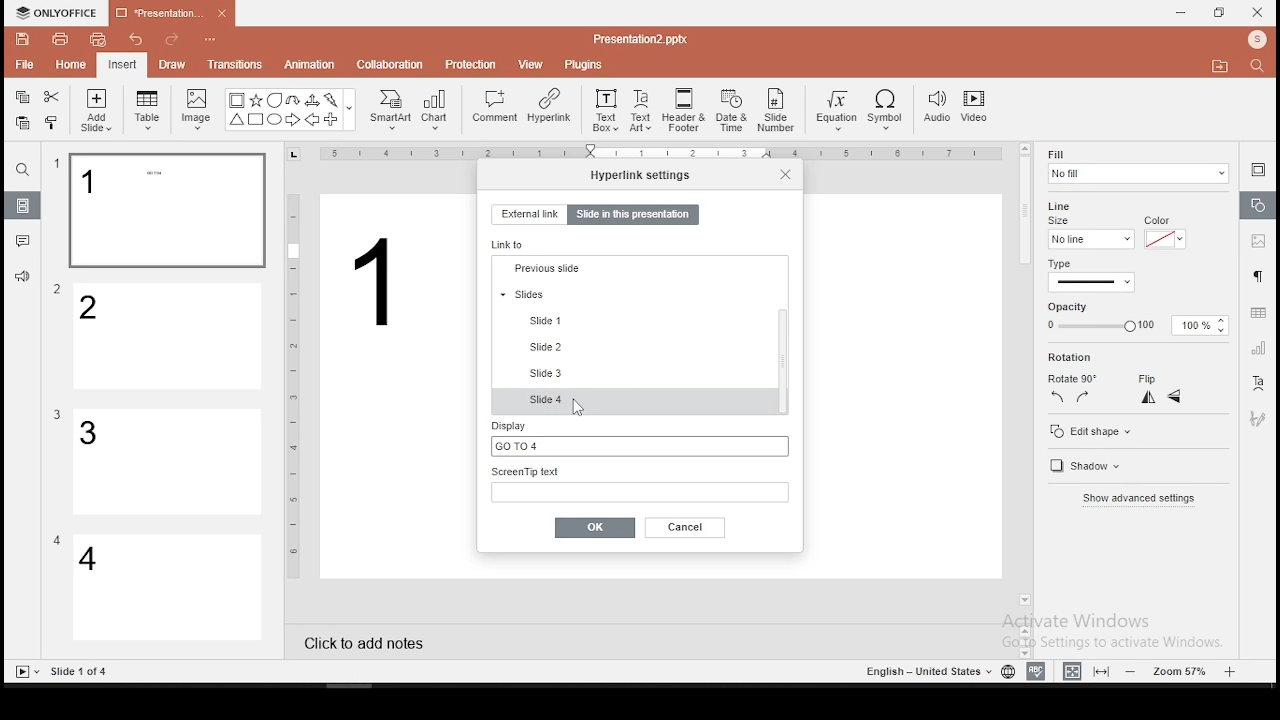 The image size is (1280, 720). I want to click on chart, so click(436, 109).